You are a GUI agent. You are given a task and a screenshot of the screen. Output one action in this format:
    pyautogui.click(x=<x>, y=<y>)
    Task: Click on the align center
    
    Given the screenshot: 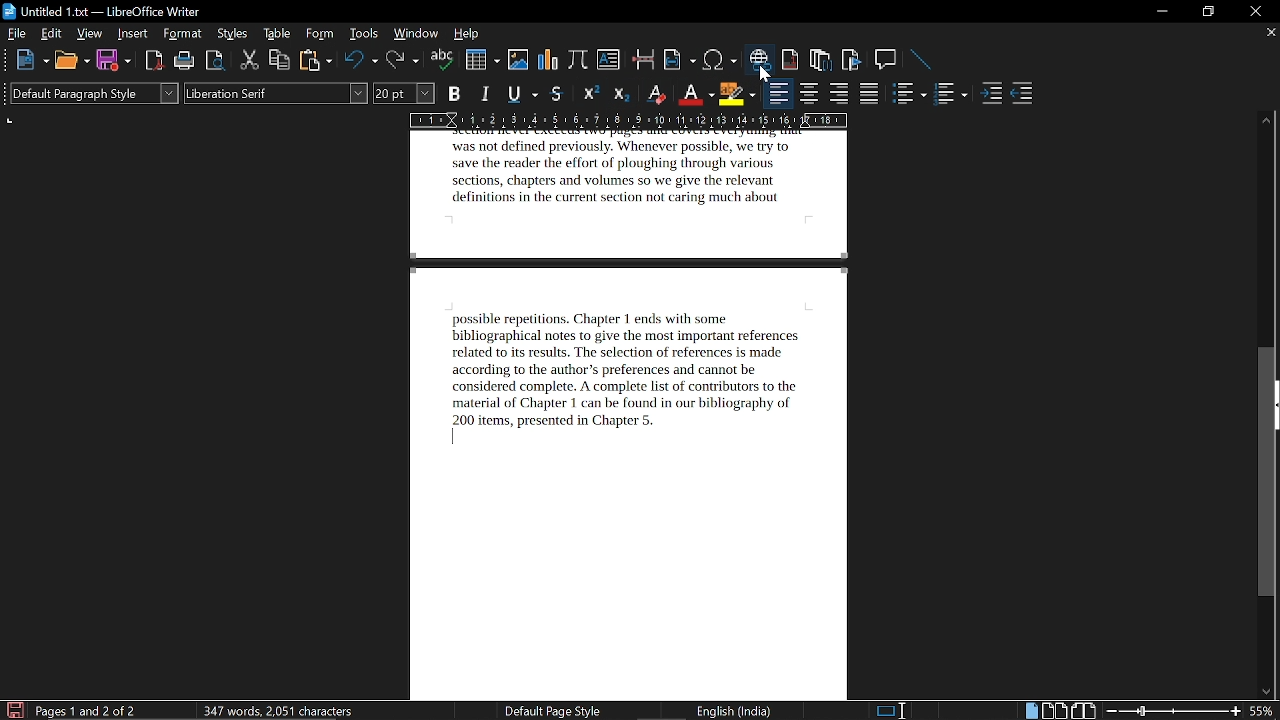 What is the action you would take?
    pyautogui.click(x=807, y=95)
    